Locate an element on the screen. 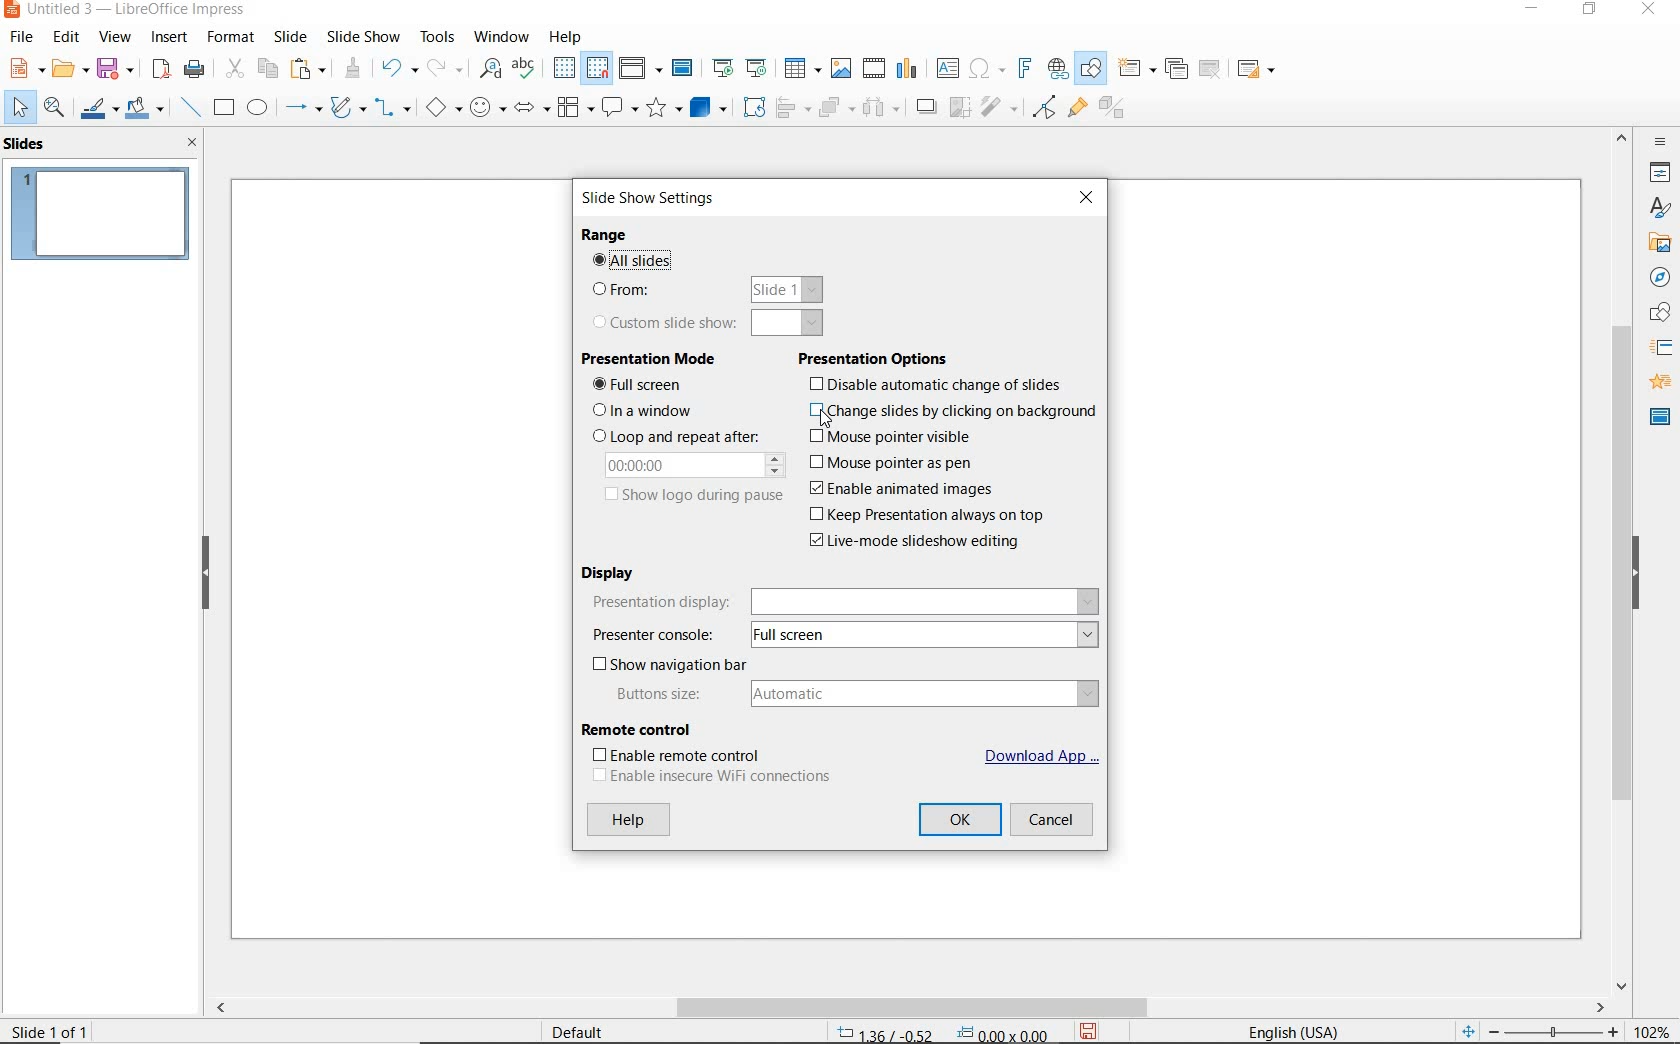 The height and width of the screenshot is (1044, 1680). SHOW NAVIGATION BAR is located at coordinates (674, 664).